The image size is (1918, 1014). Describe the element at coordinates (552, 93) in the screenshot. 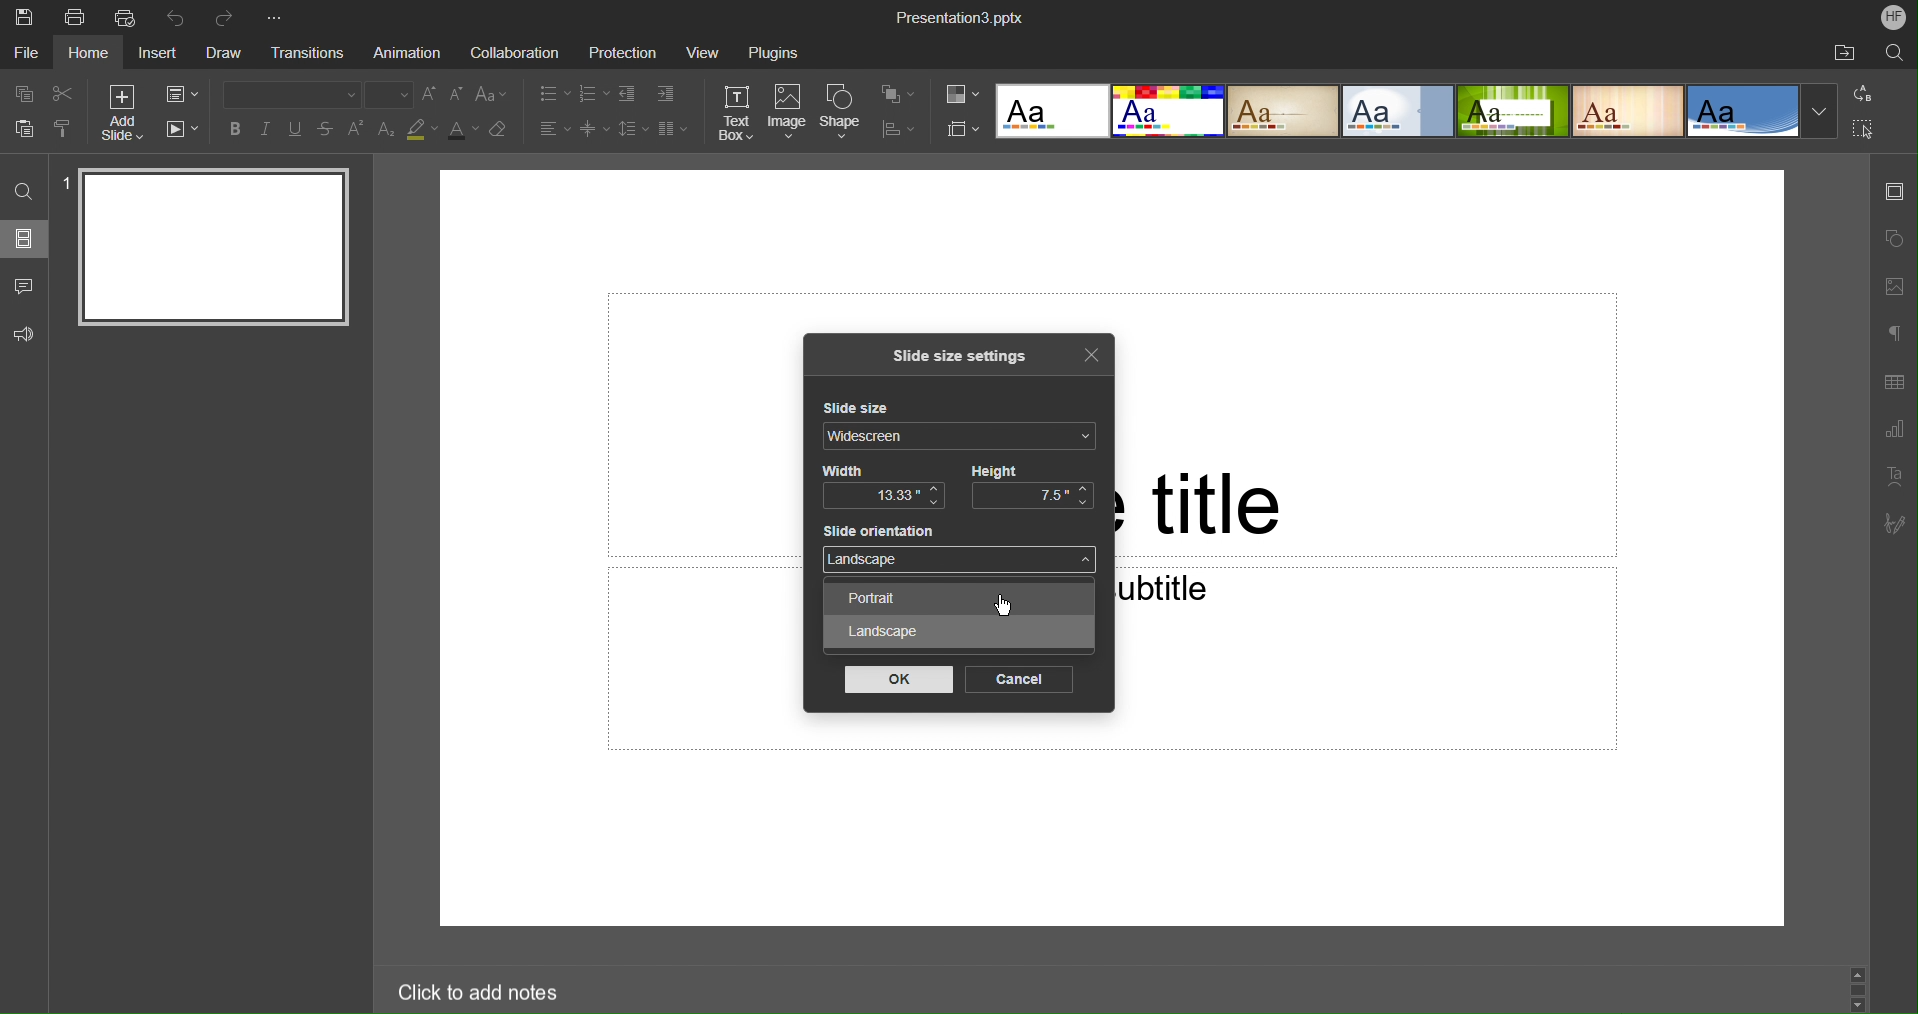

I see `Bullet Points` at that location.